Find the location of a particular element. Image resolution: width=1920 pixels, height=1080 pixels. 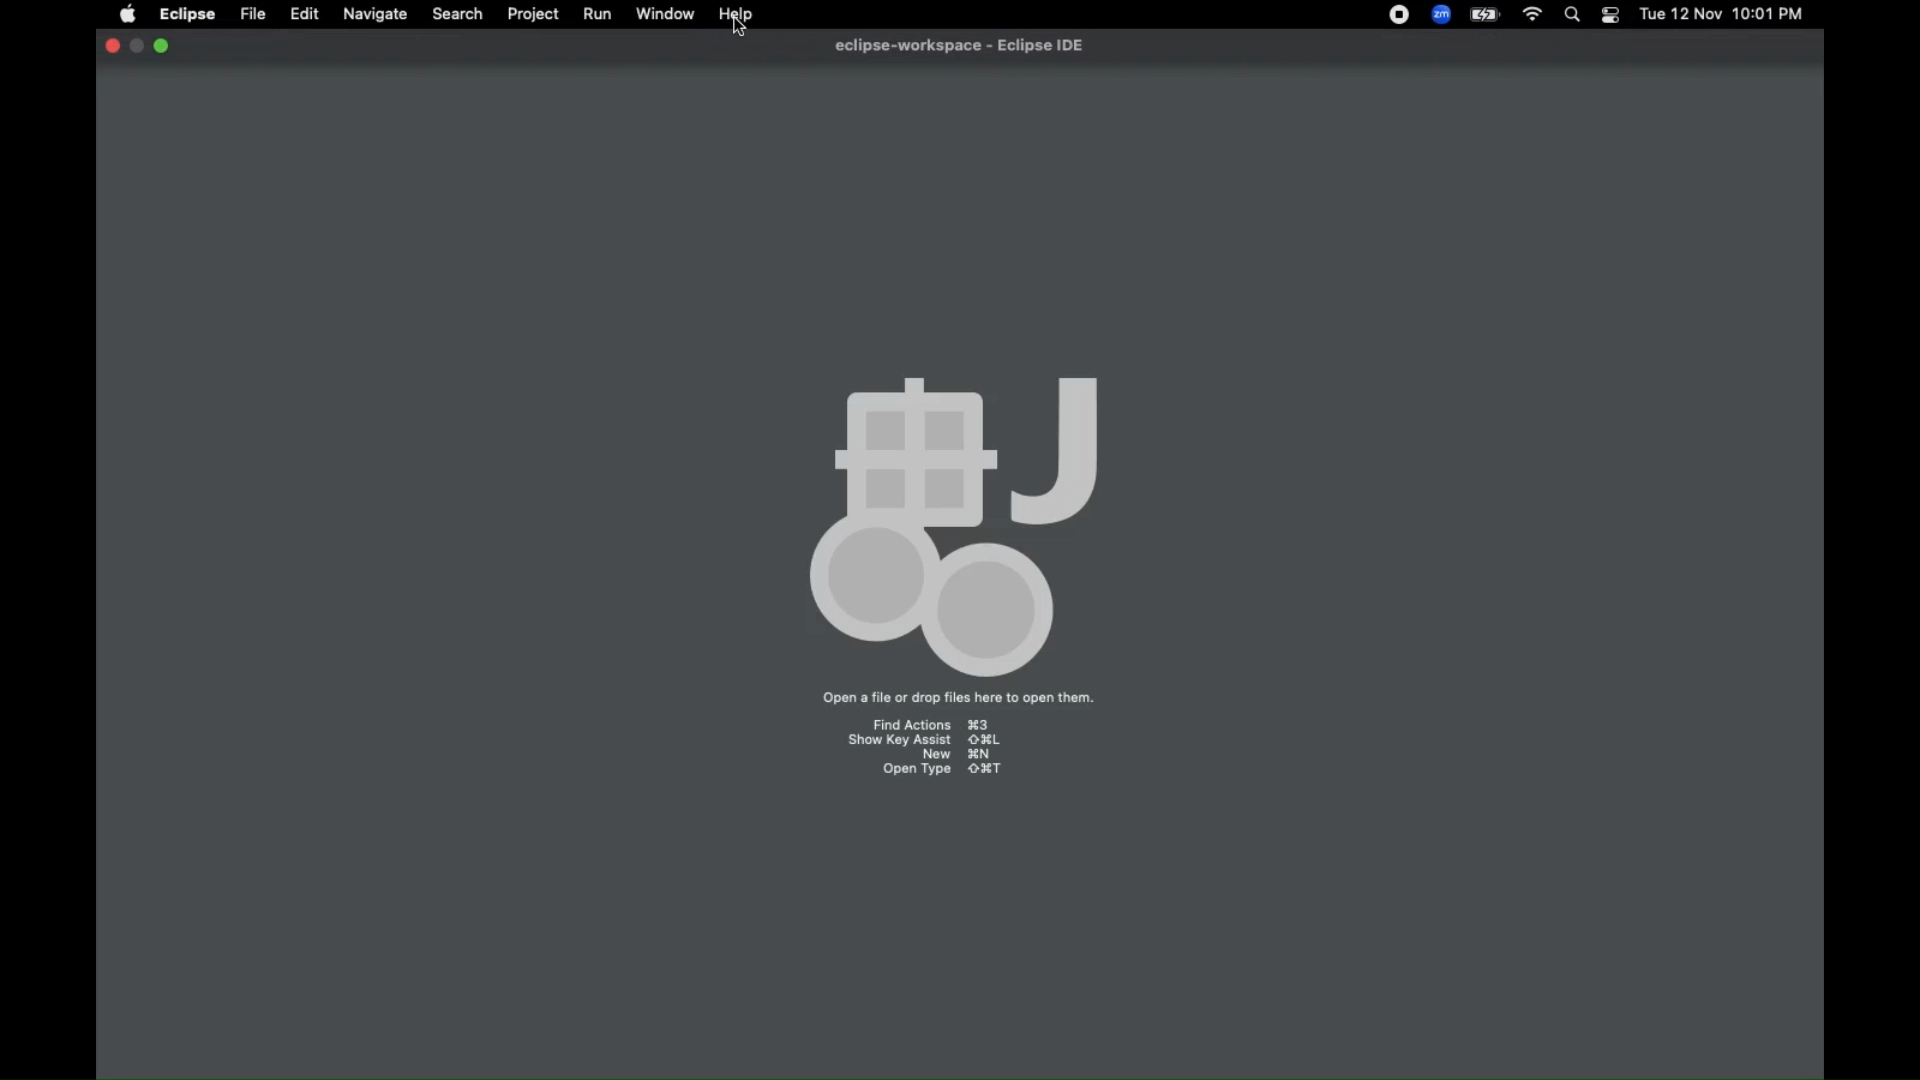

open a flie or drop files here to open them  is located at coordinates (960, 697).